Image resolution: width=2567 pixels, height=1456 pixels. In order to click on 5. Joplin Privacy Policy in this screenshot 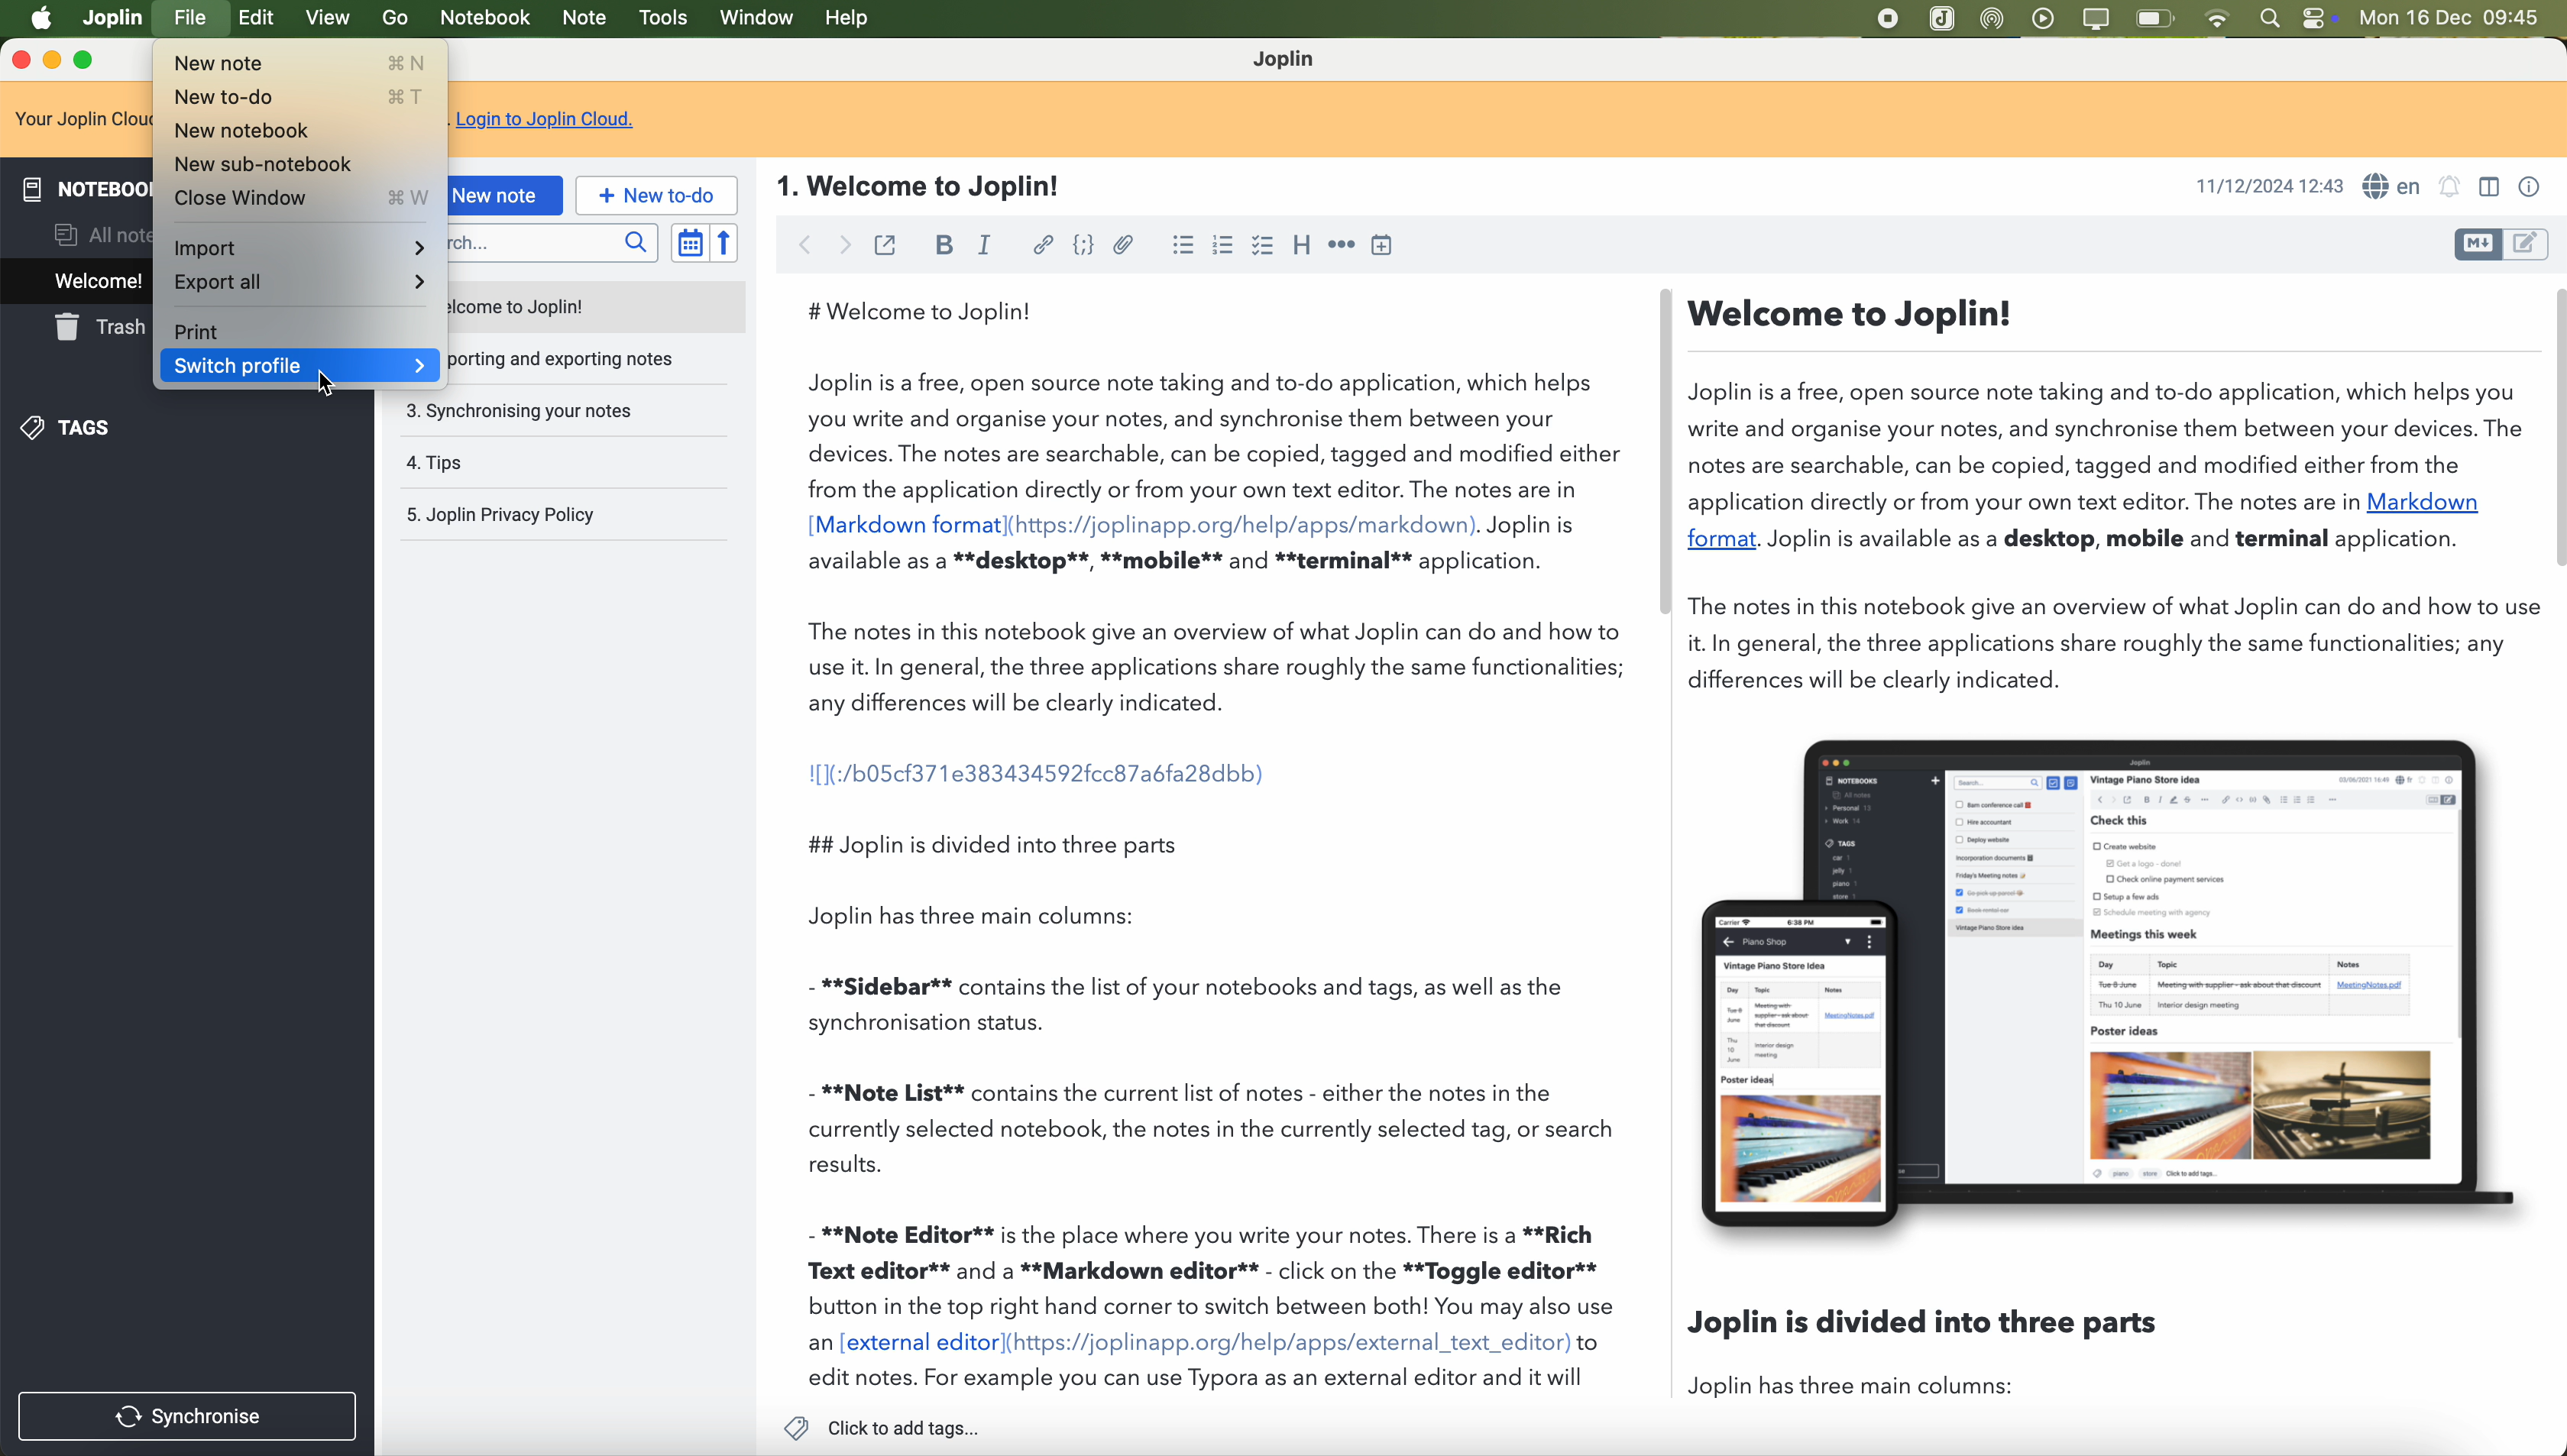, I will do `click(512, 516)`.